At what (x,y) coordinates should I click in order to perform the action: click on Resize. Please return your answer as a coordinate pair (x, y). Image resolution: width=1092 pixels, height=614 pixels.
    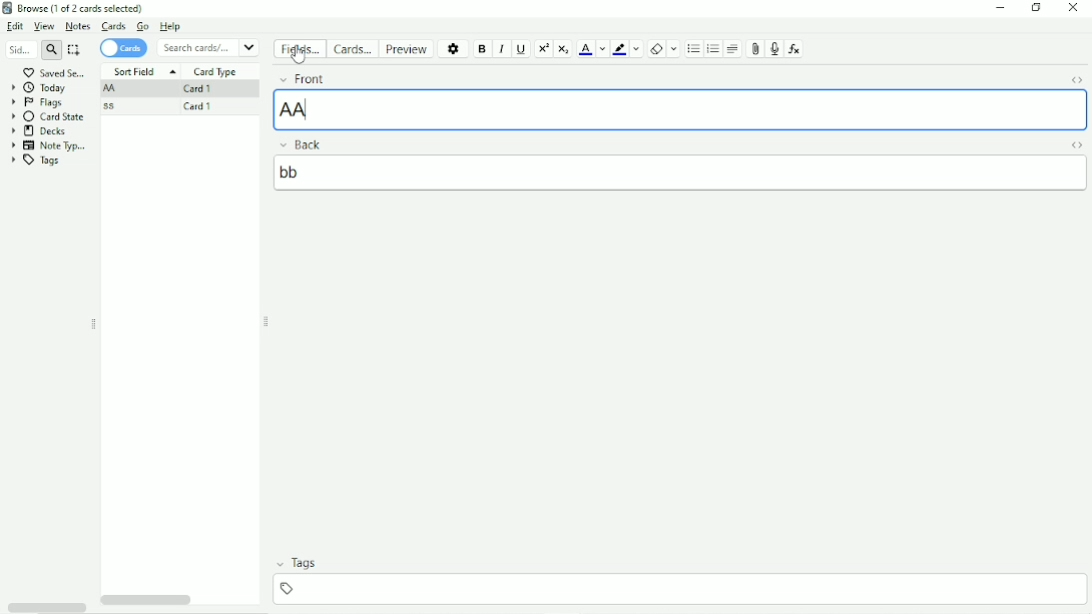
    Looking at the image, I should click on (267, 321).